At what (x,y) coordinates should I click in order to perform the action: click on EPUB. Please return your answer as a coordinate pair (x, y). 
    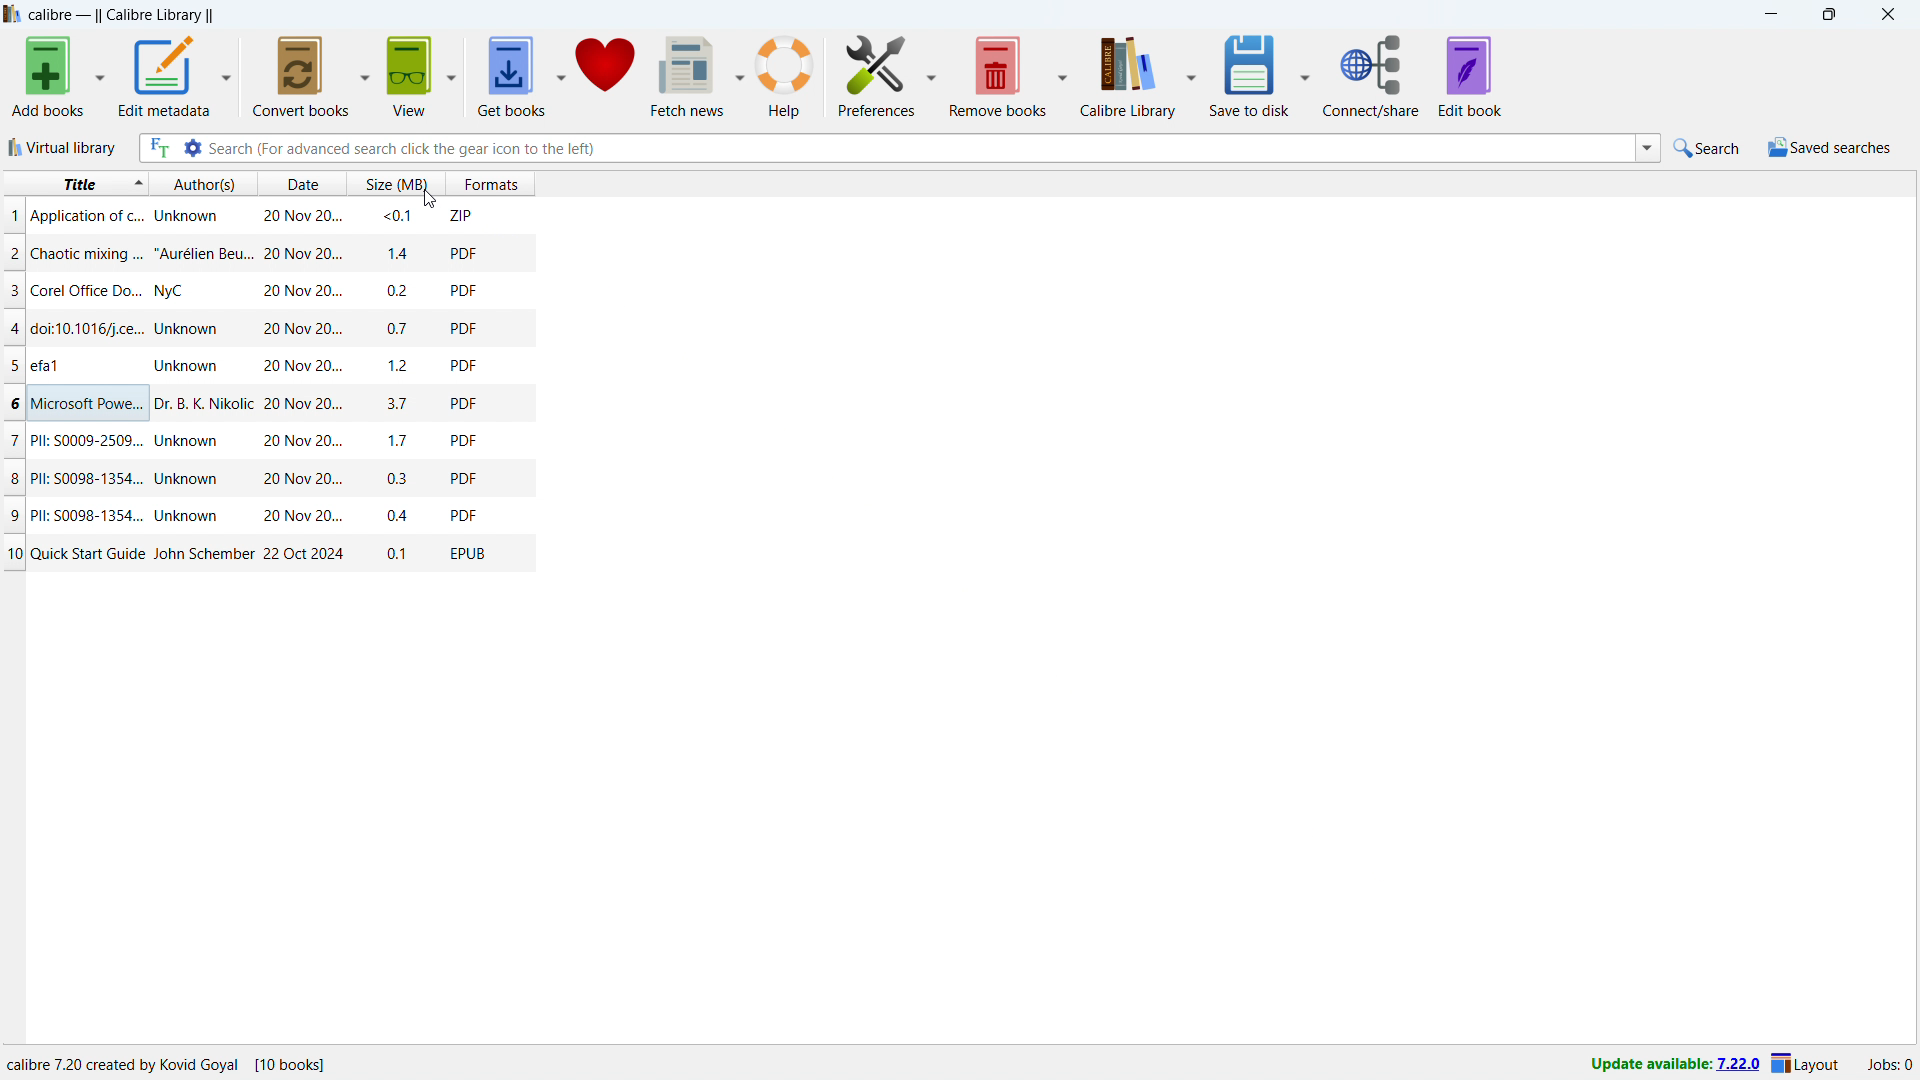
    Looking at the image, I should click on (468, 552).